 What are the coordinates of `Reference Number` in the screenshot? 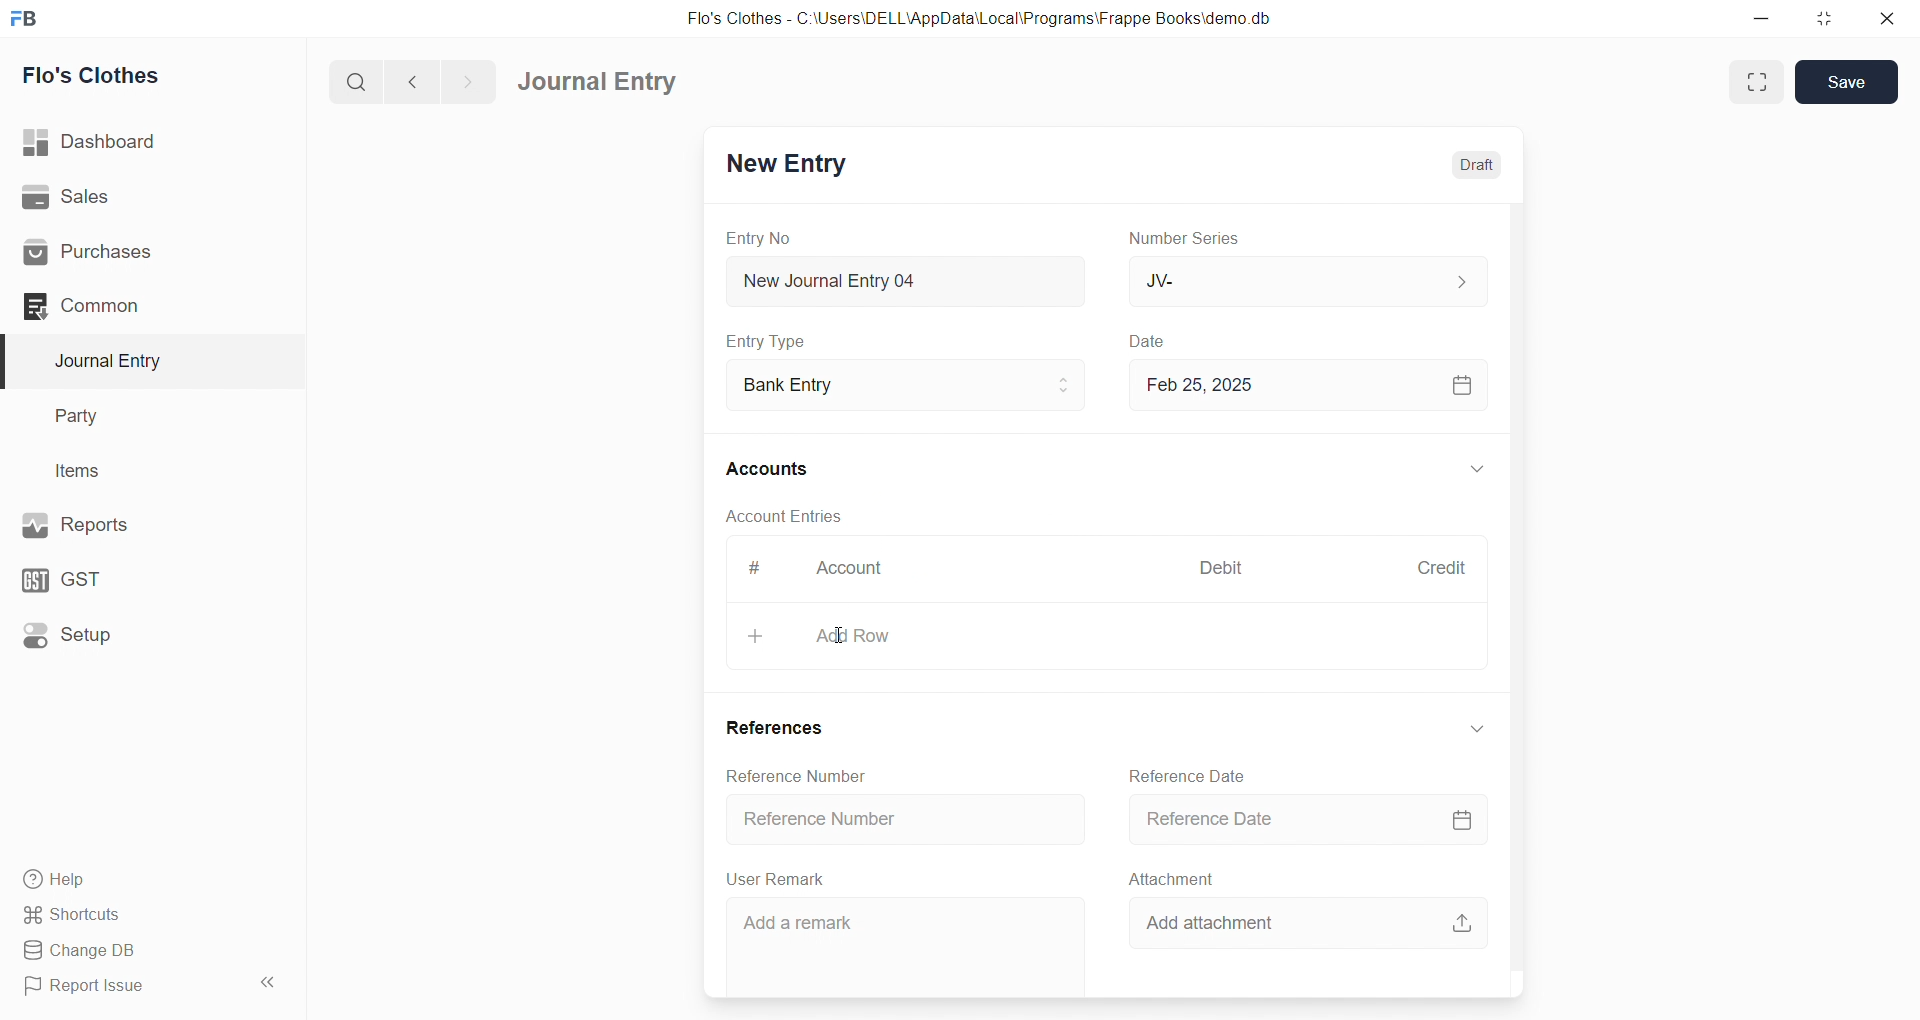 It's located at (802, 775).